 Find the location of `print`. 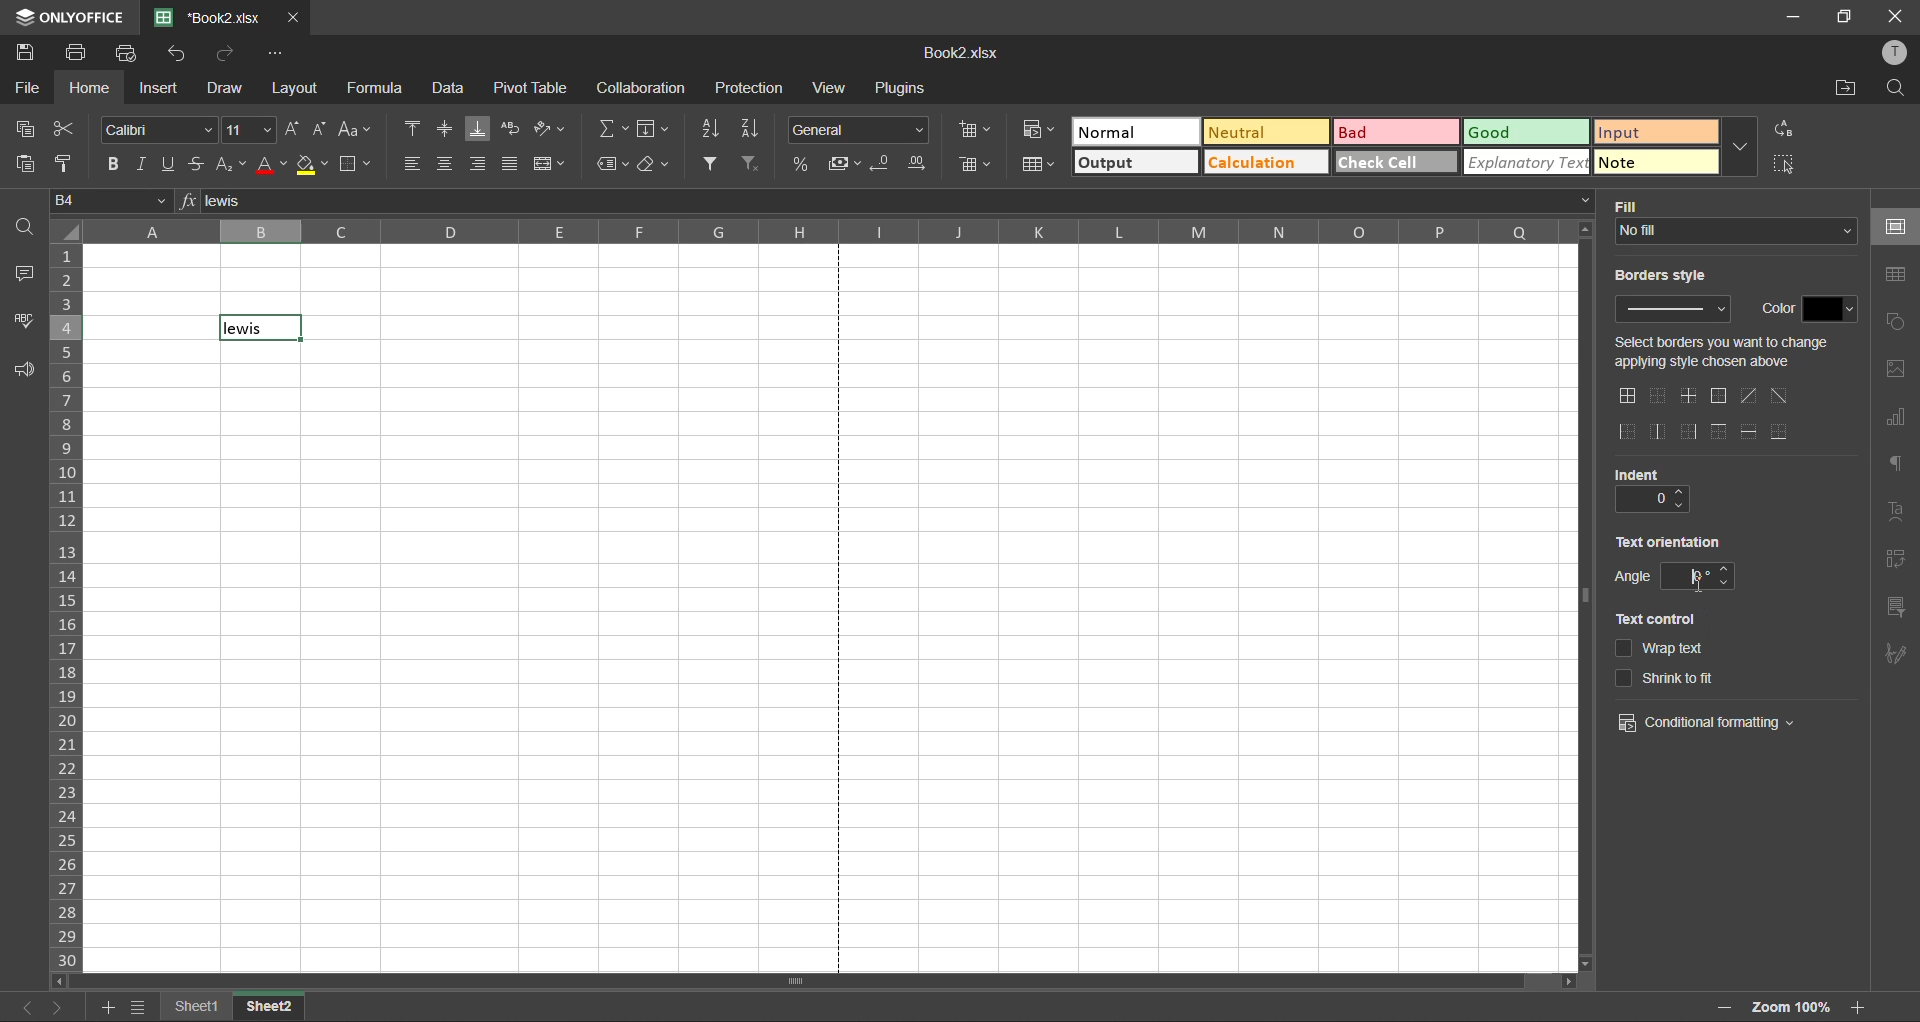

print is located at coordinates (75, 52).